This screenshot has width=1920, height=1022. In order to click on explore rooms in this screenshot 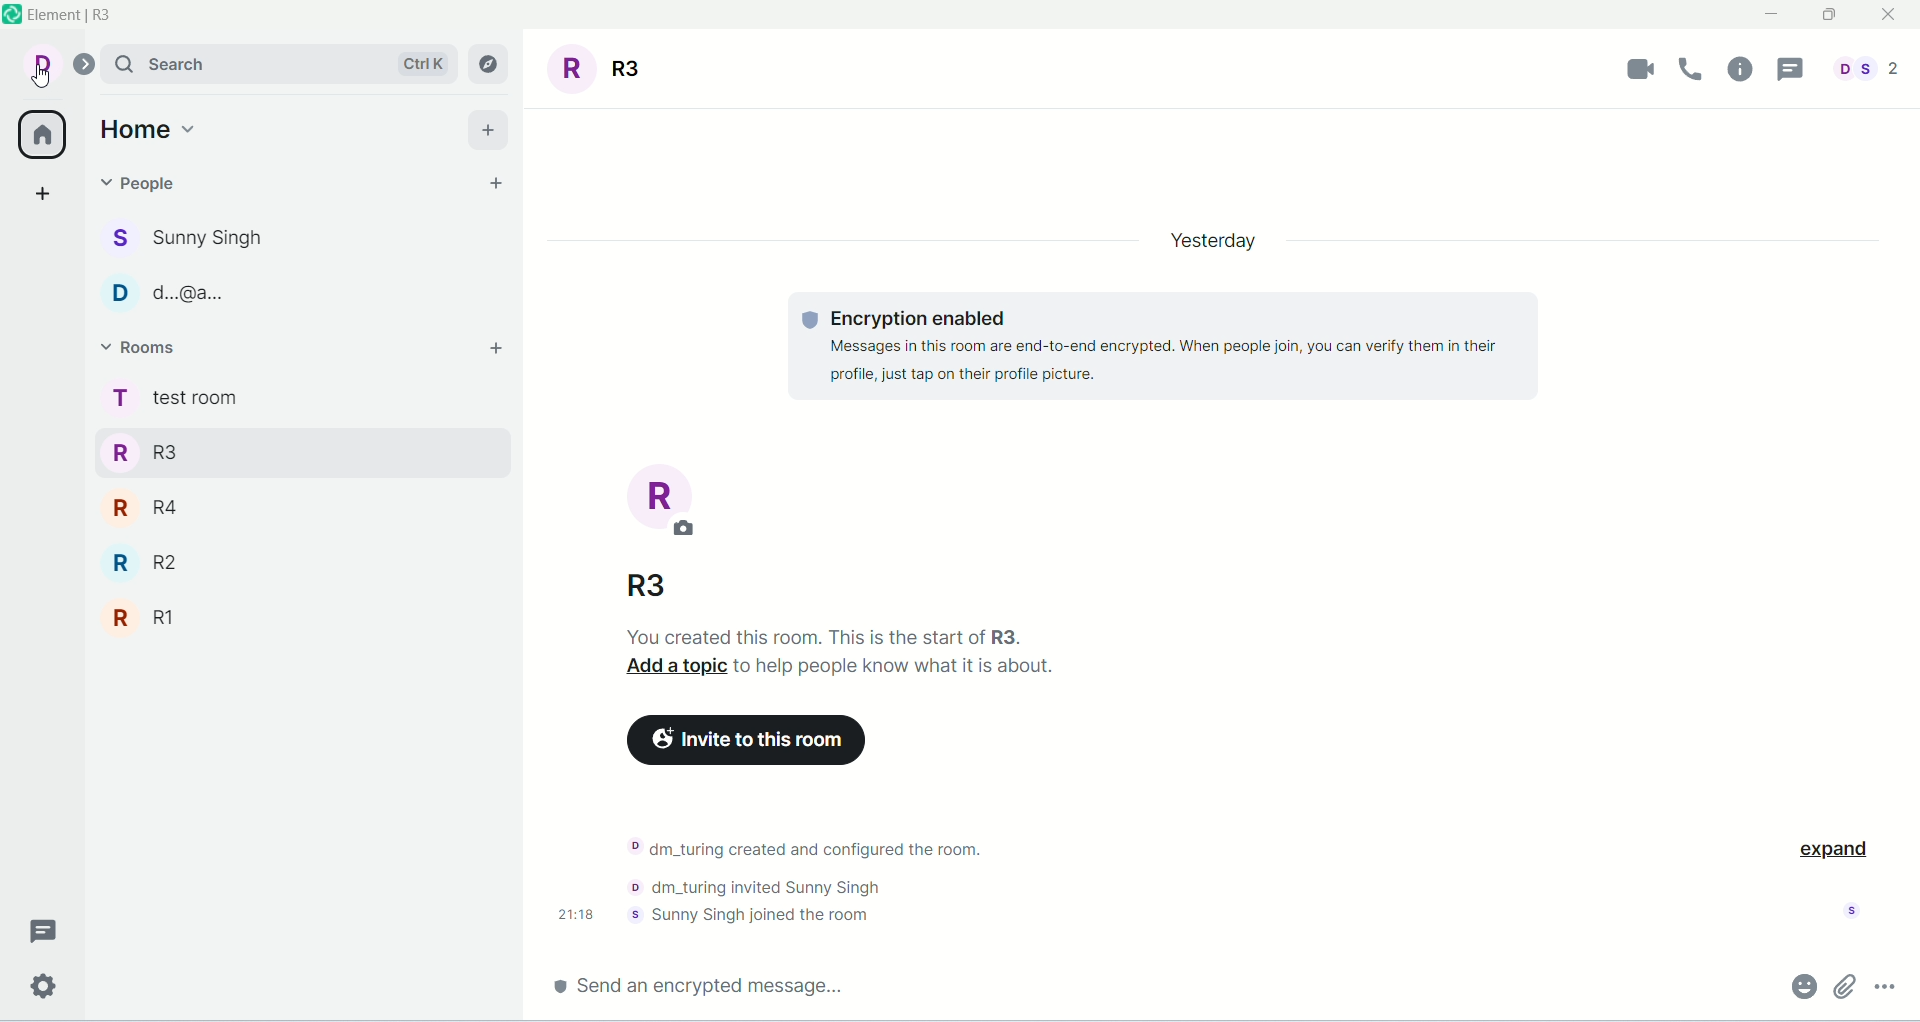, I will do `click(491, 64)`.